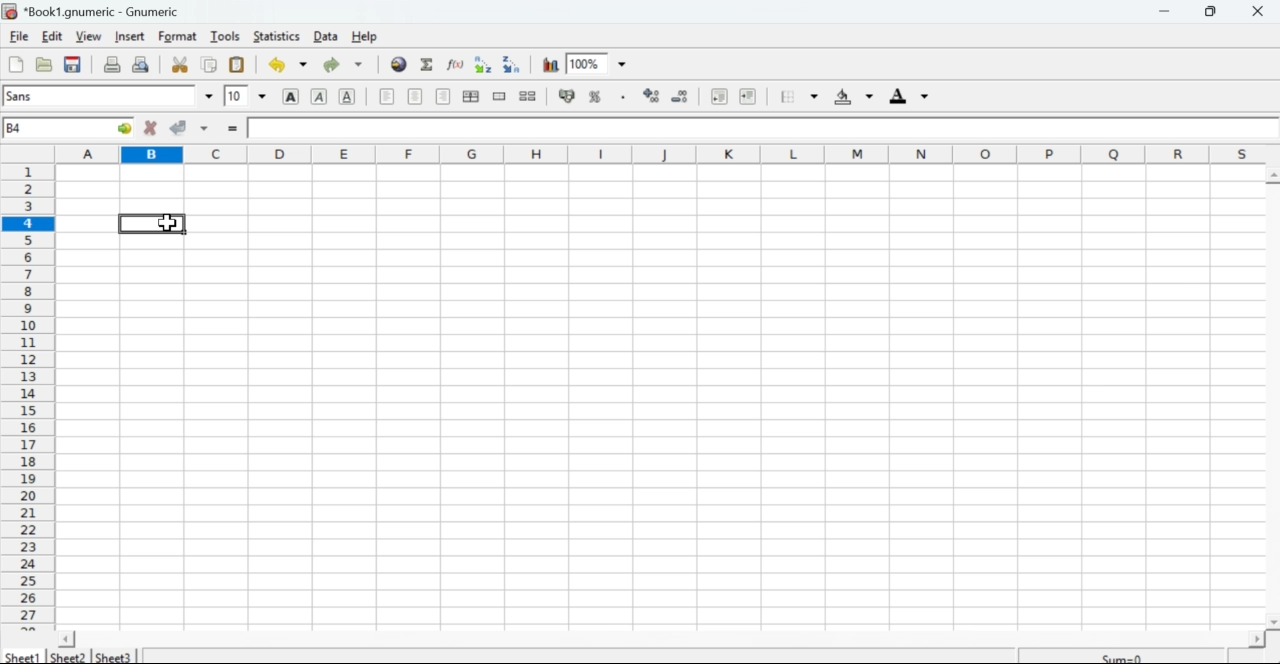  Describe the element at coordinates (304, 65) in the screenshot. I see `down` at that location.